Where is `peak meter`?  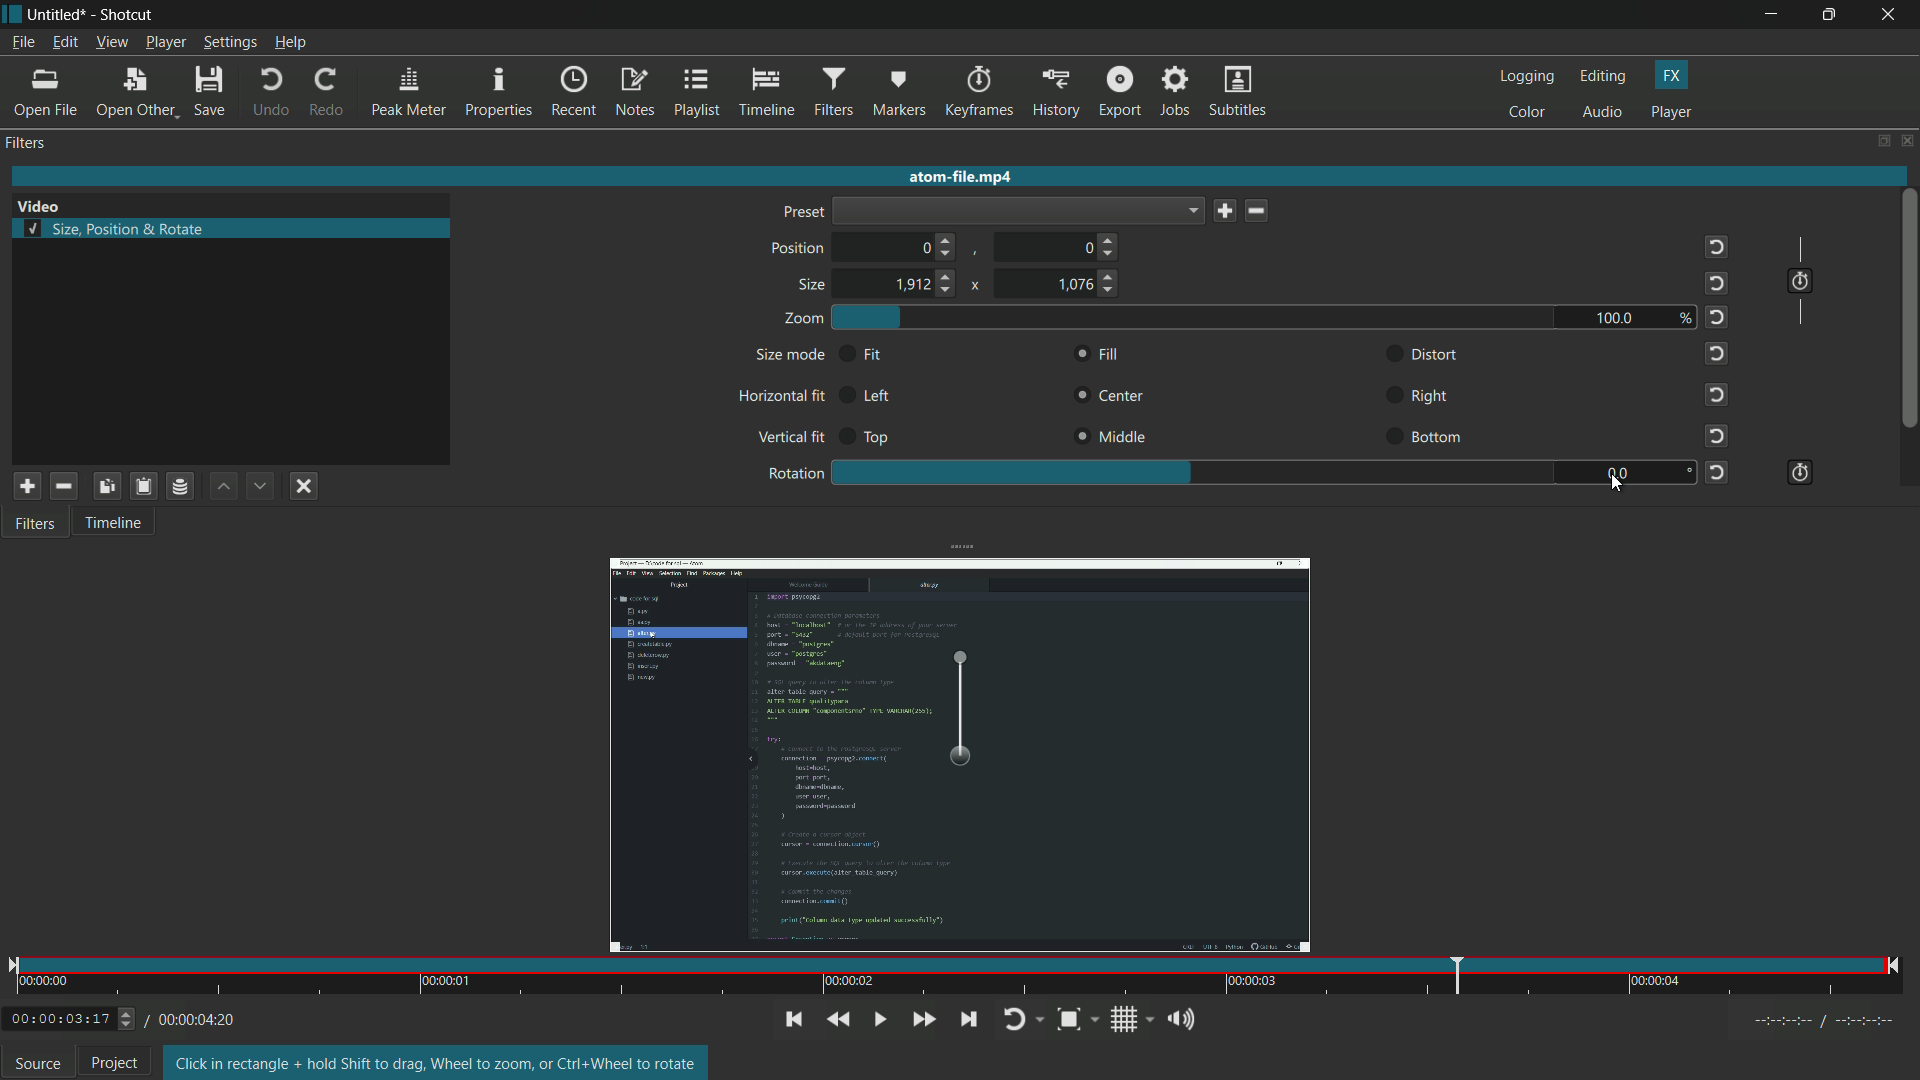 peak meter is located at coordinates (409, 93).